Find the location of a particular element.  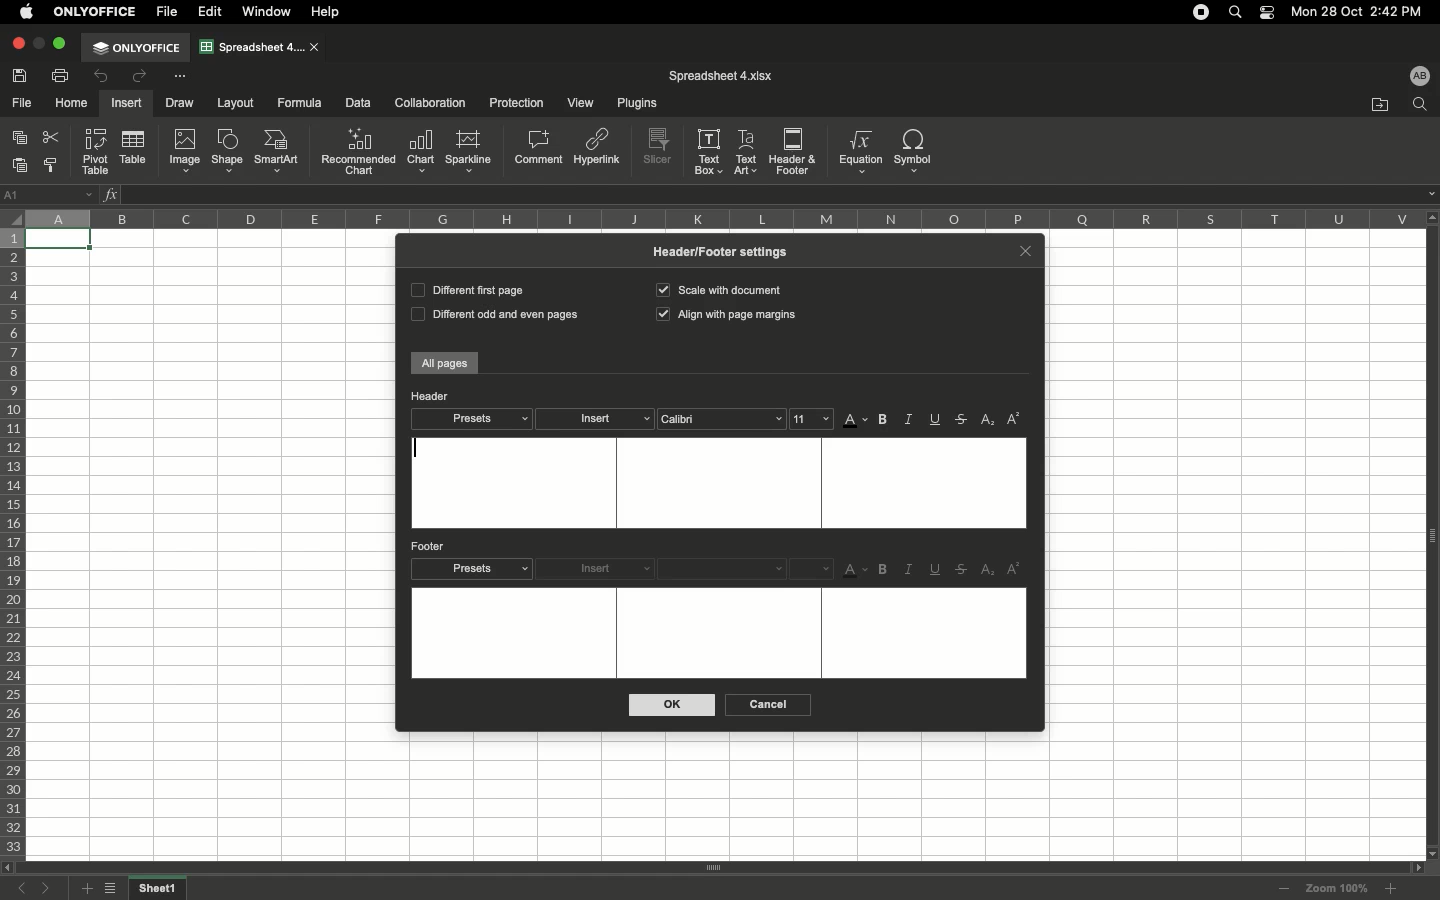

minimize is located at coordinates (39, 43).